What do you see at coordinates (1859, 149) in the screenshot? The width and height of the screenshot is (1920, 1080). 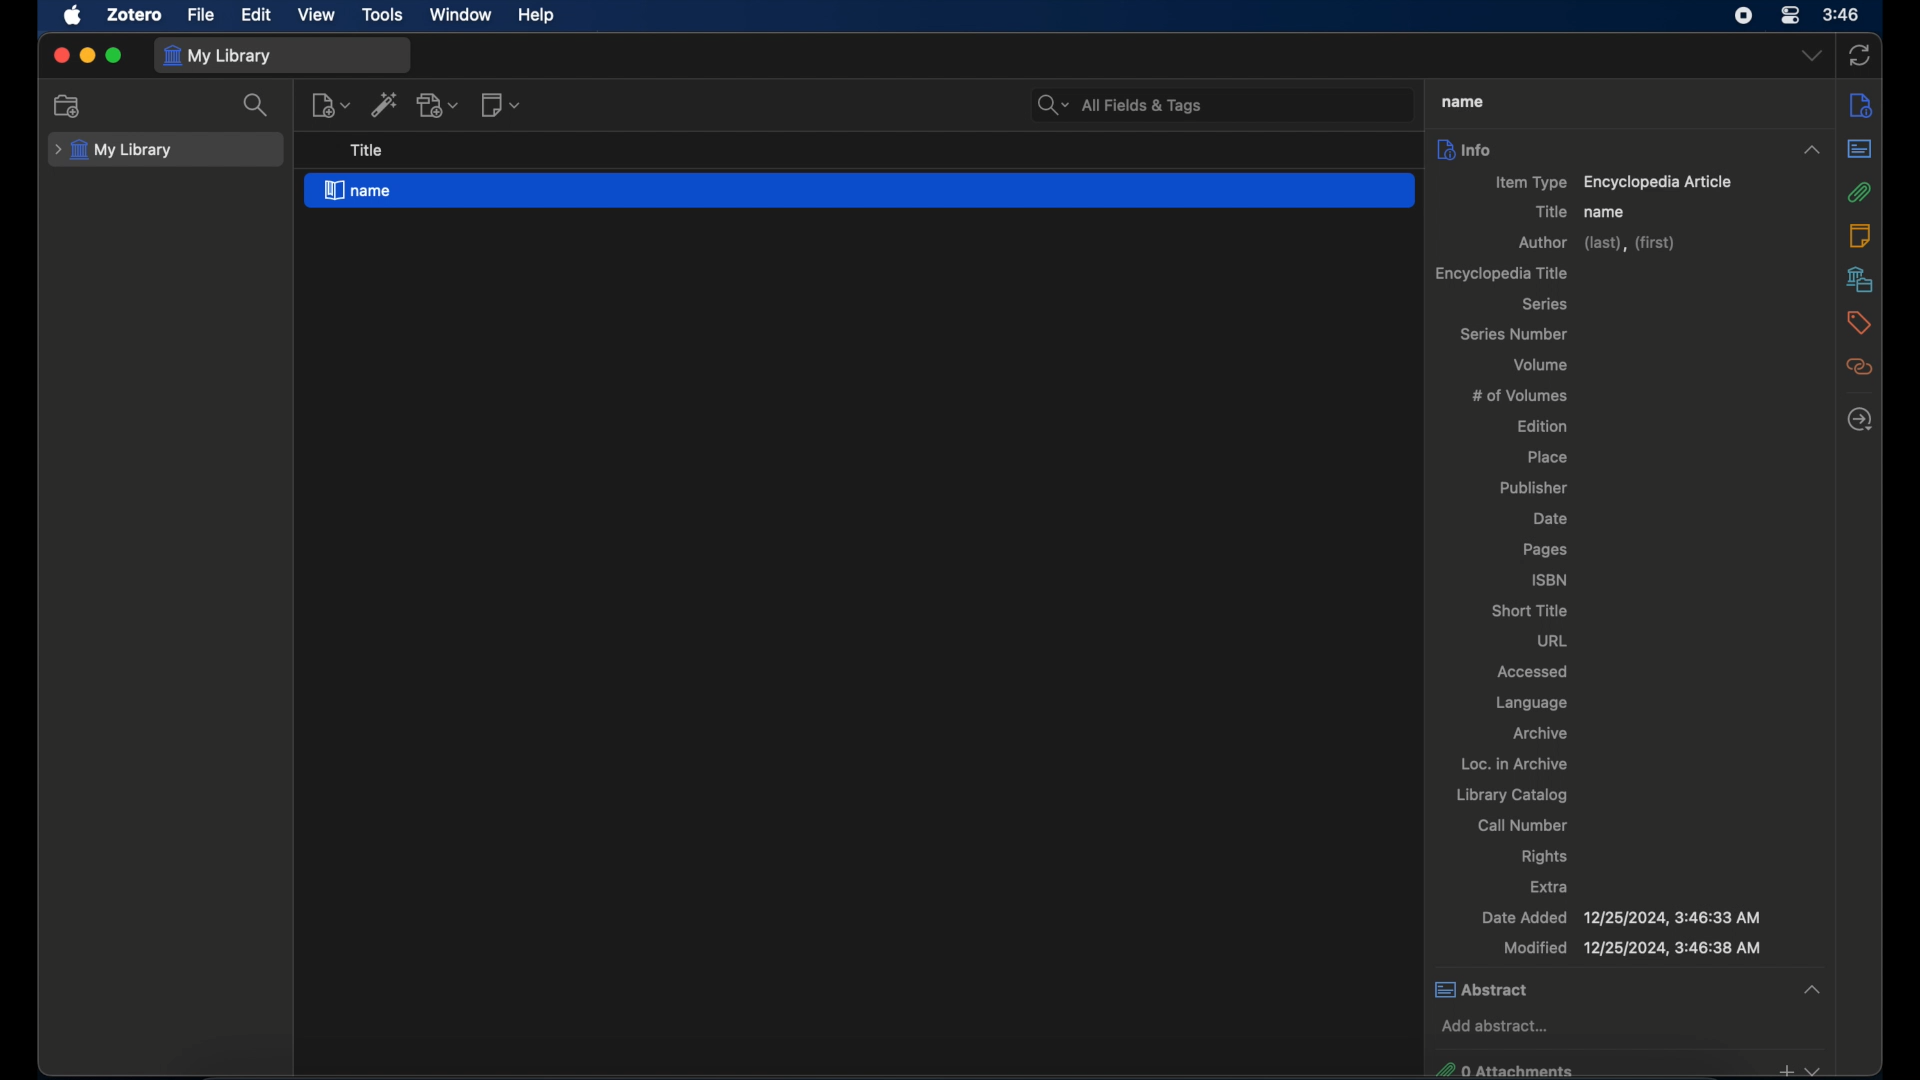 I see `abstract` at bounding box center [1859, 149].